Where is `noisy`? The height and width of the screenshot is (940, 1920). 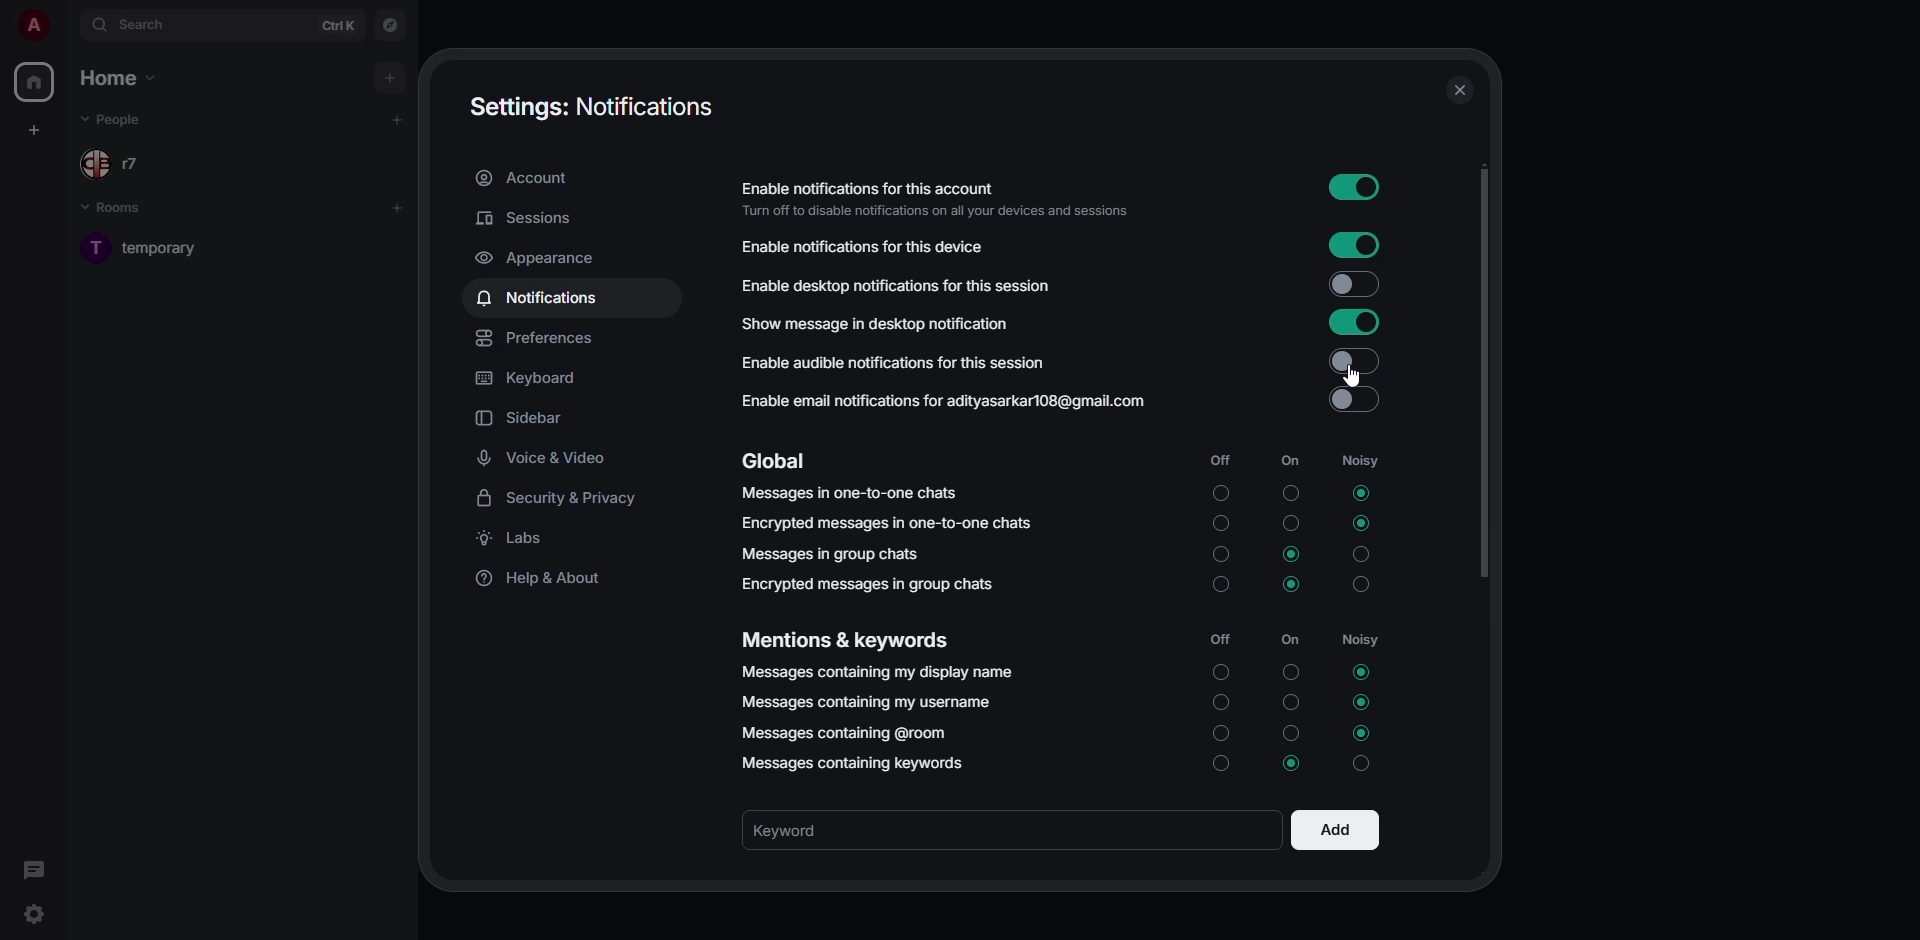
noisy is located at coordinates (1366, 586).